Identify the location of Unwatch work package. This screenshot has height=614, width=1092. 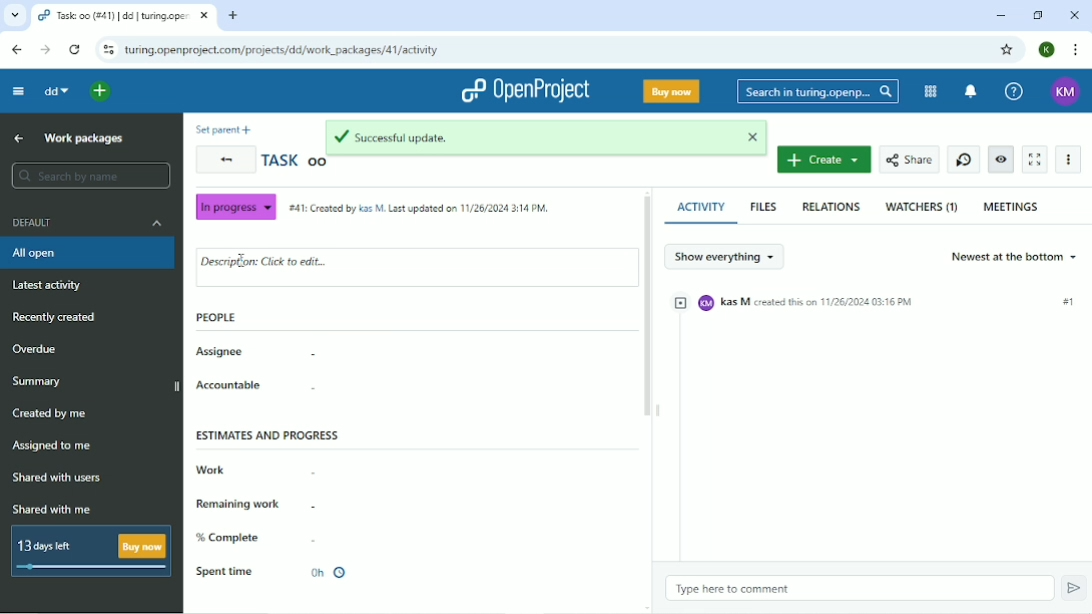
(1001, 159).